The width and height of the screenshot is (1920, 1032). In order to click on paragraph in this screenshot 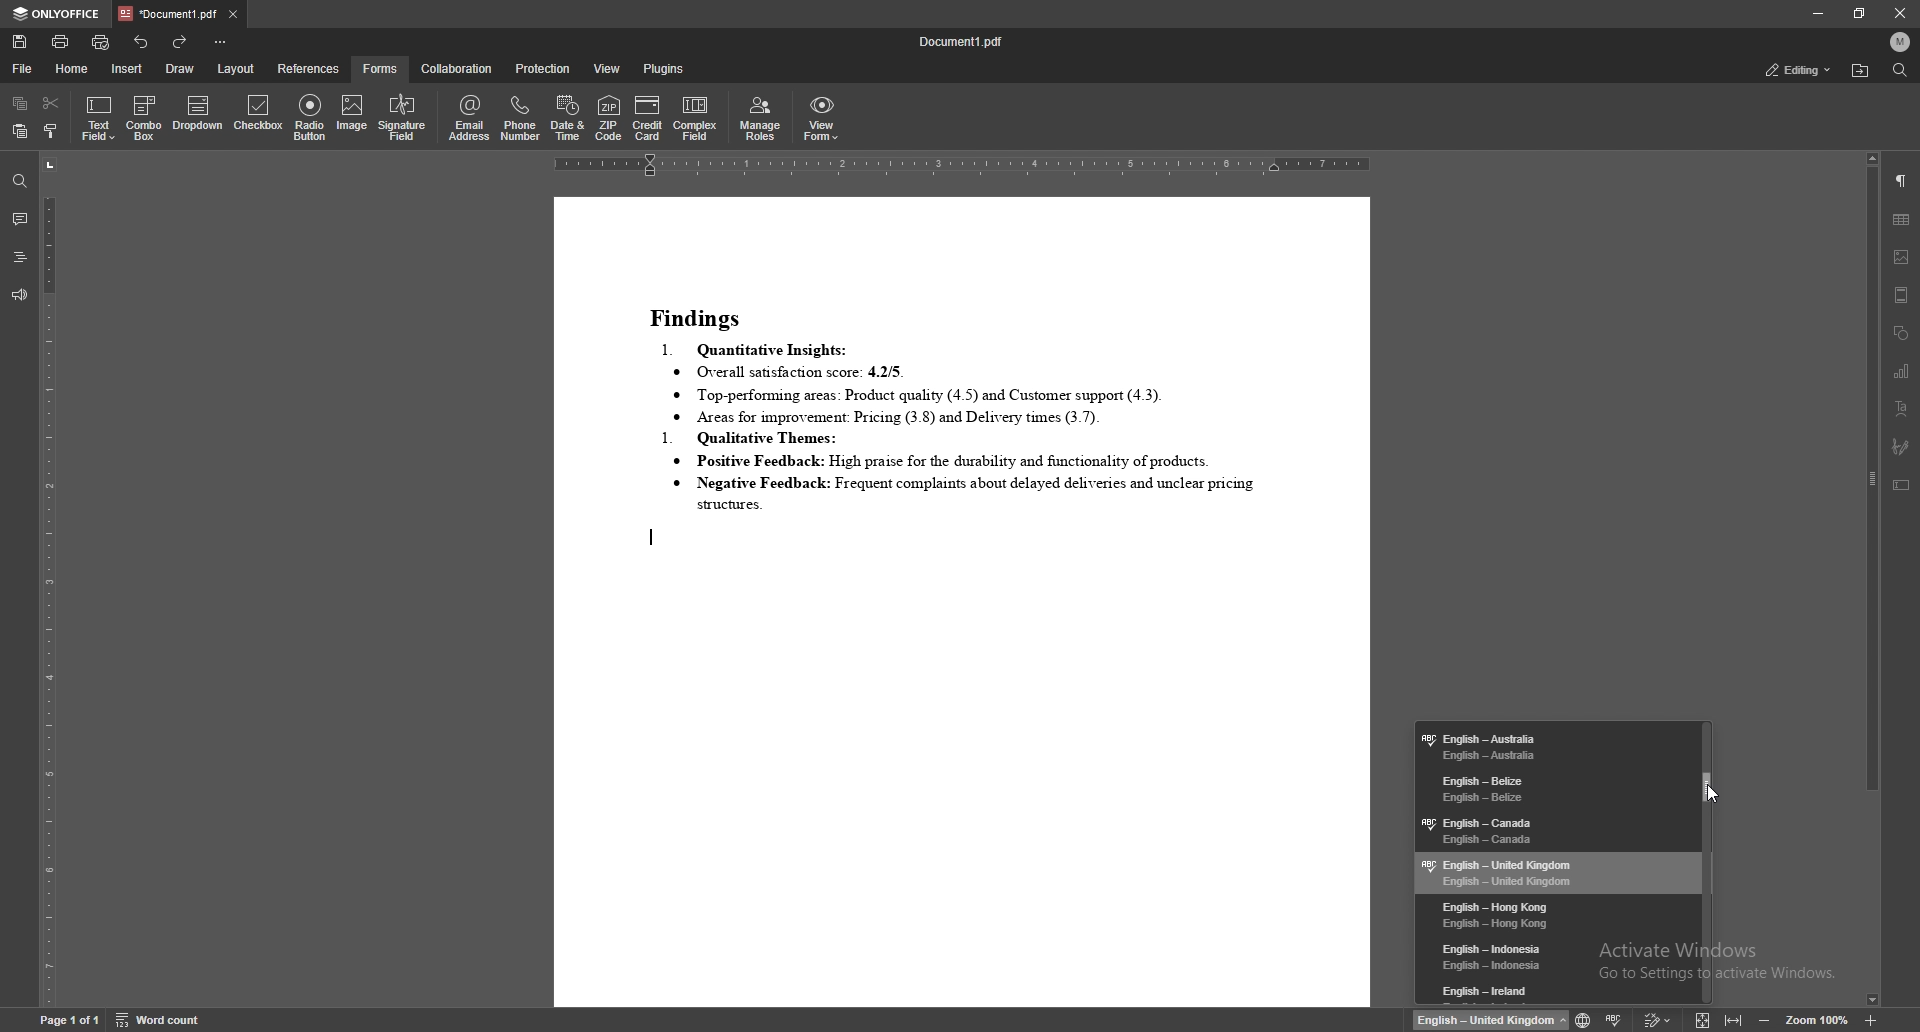, I will do `click(1900, 180)`.